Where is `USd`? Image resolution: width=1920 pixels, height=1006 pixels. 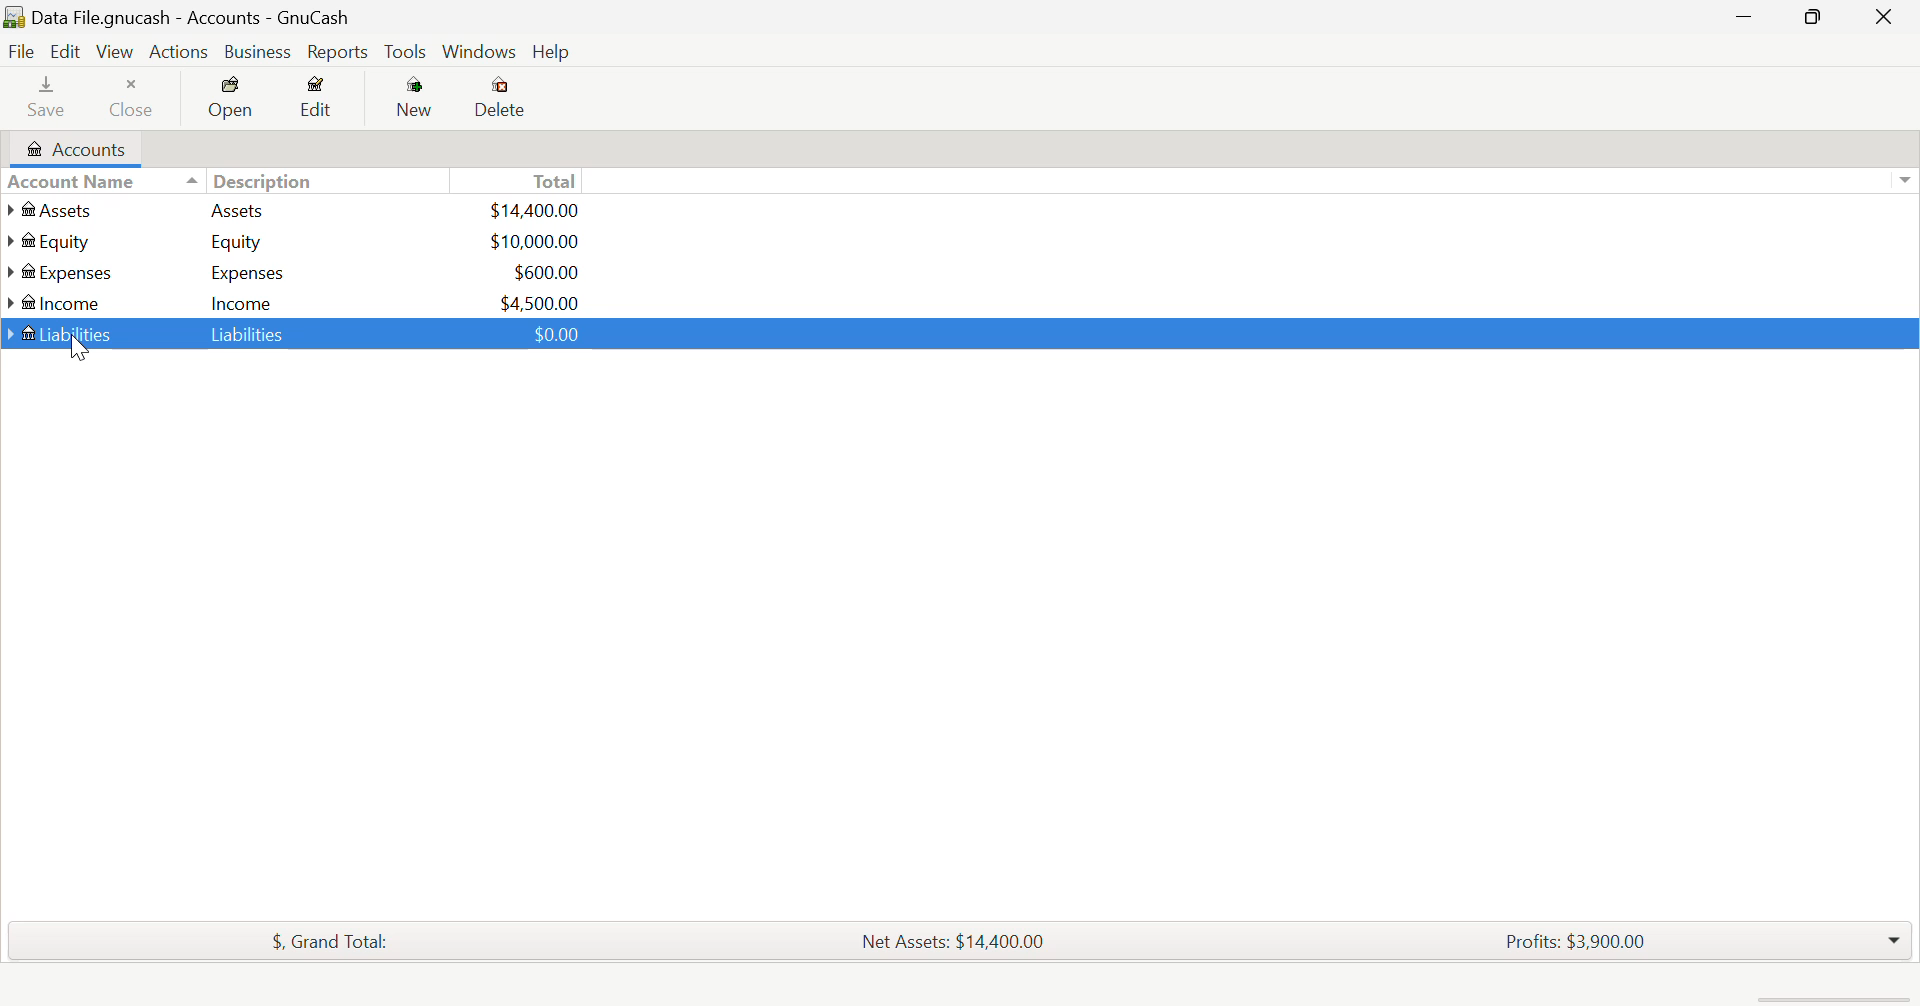
USd is located at coordinates (533, 208).